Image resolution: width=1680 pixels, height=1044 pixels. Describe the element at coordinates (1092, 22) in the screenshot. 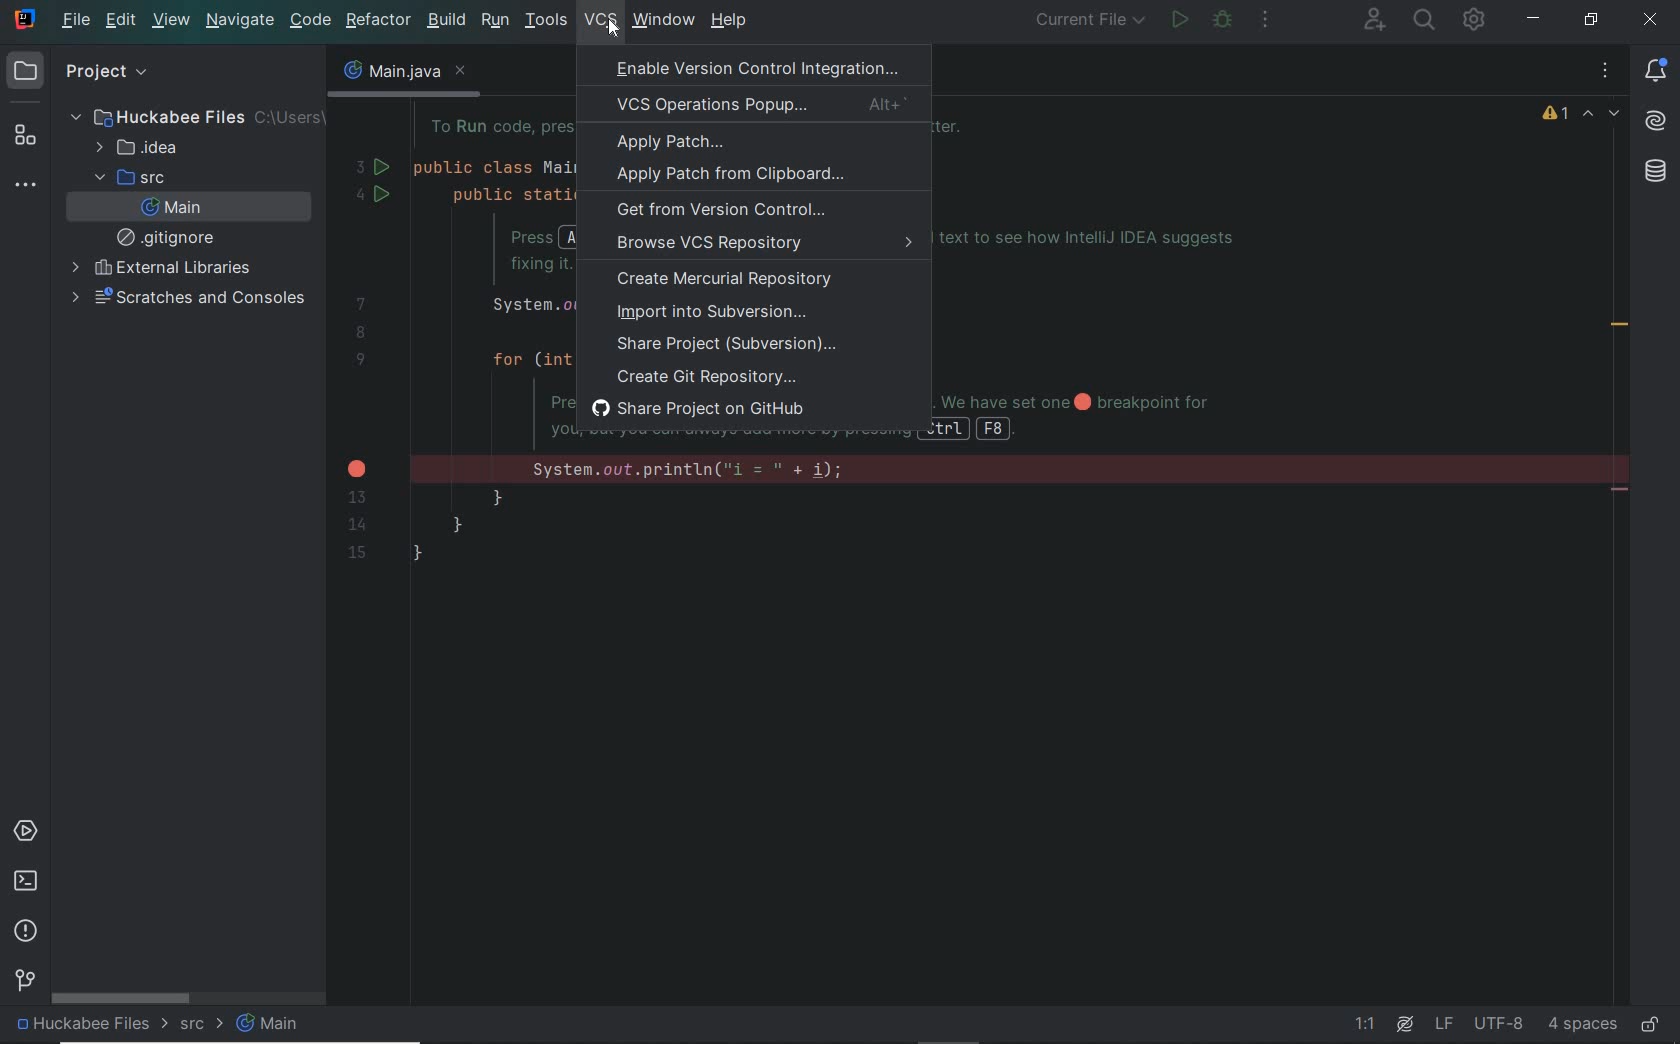

I see `run/debug configurations: current file` at that location.